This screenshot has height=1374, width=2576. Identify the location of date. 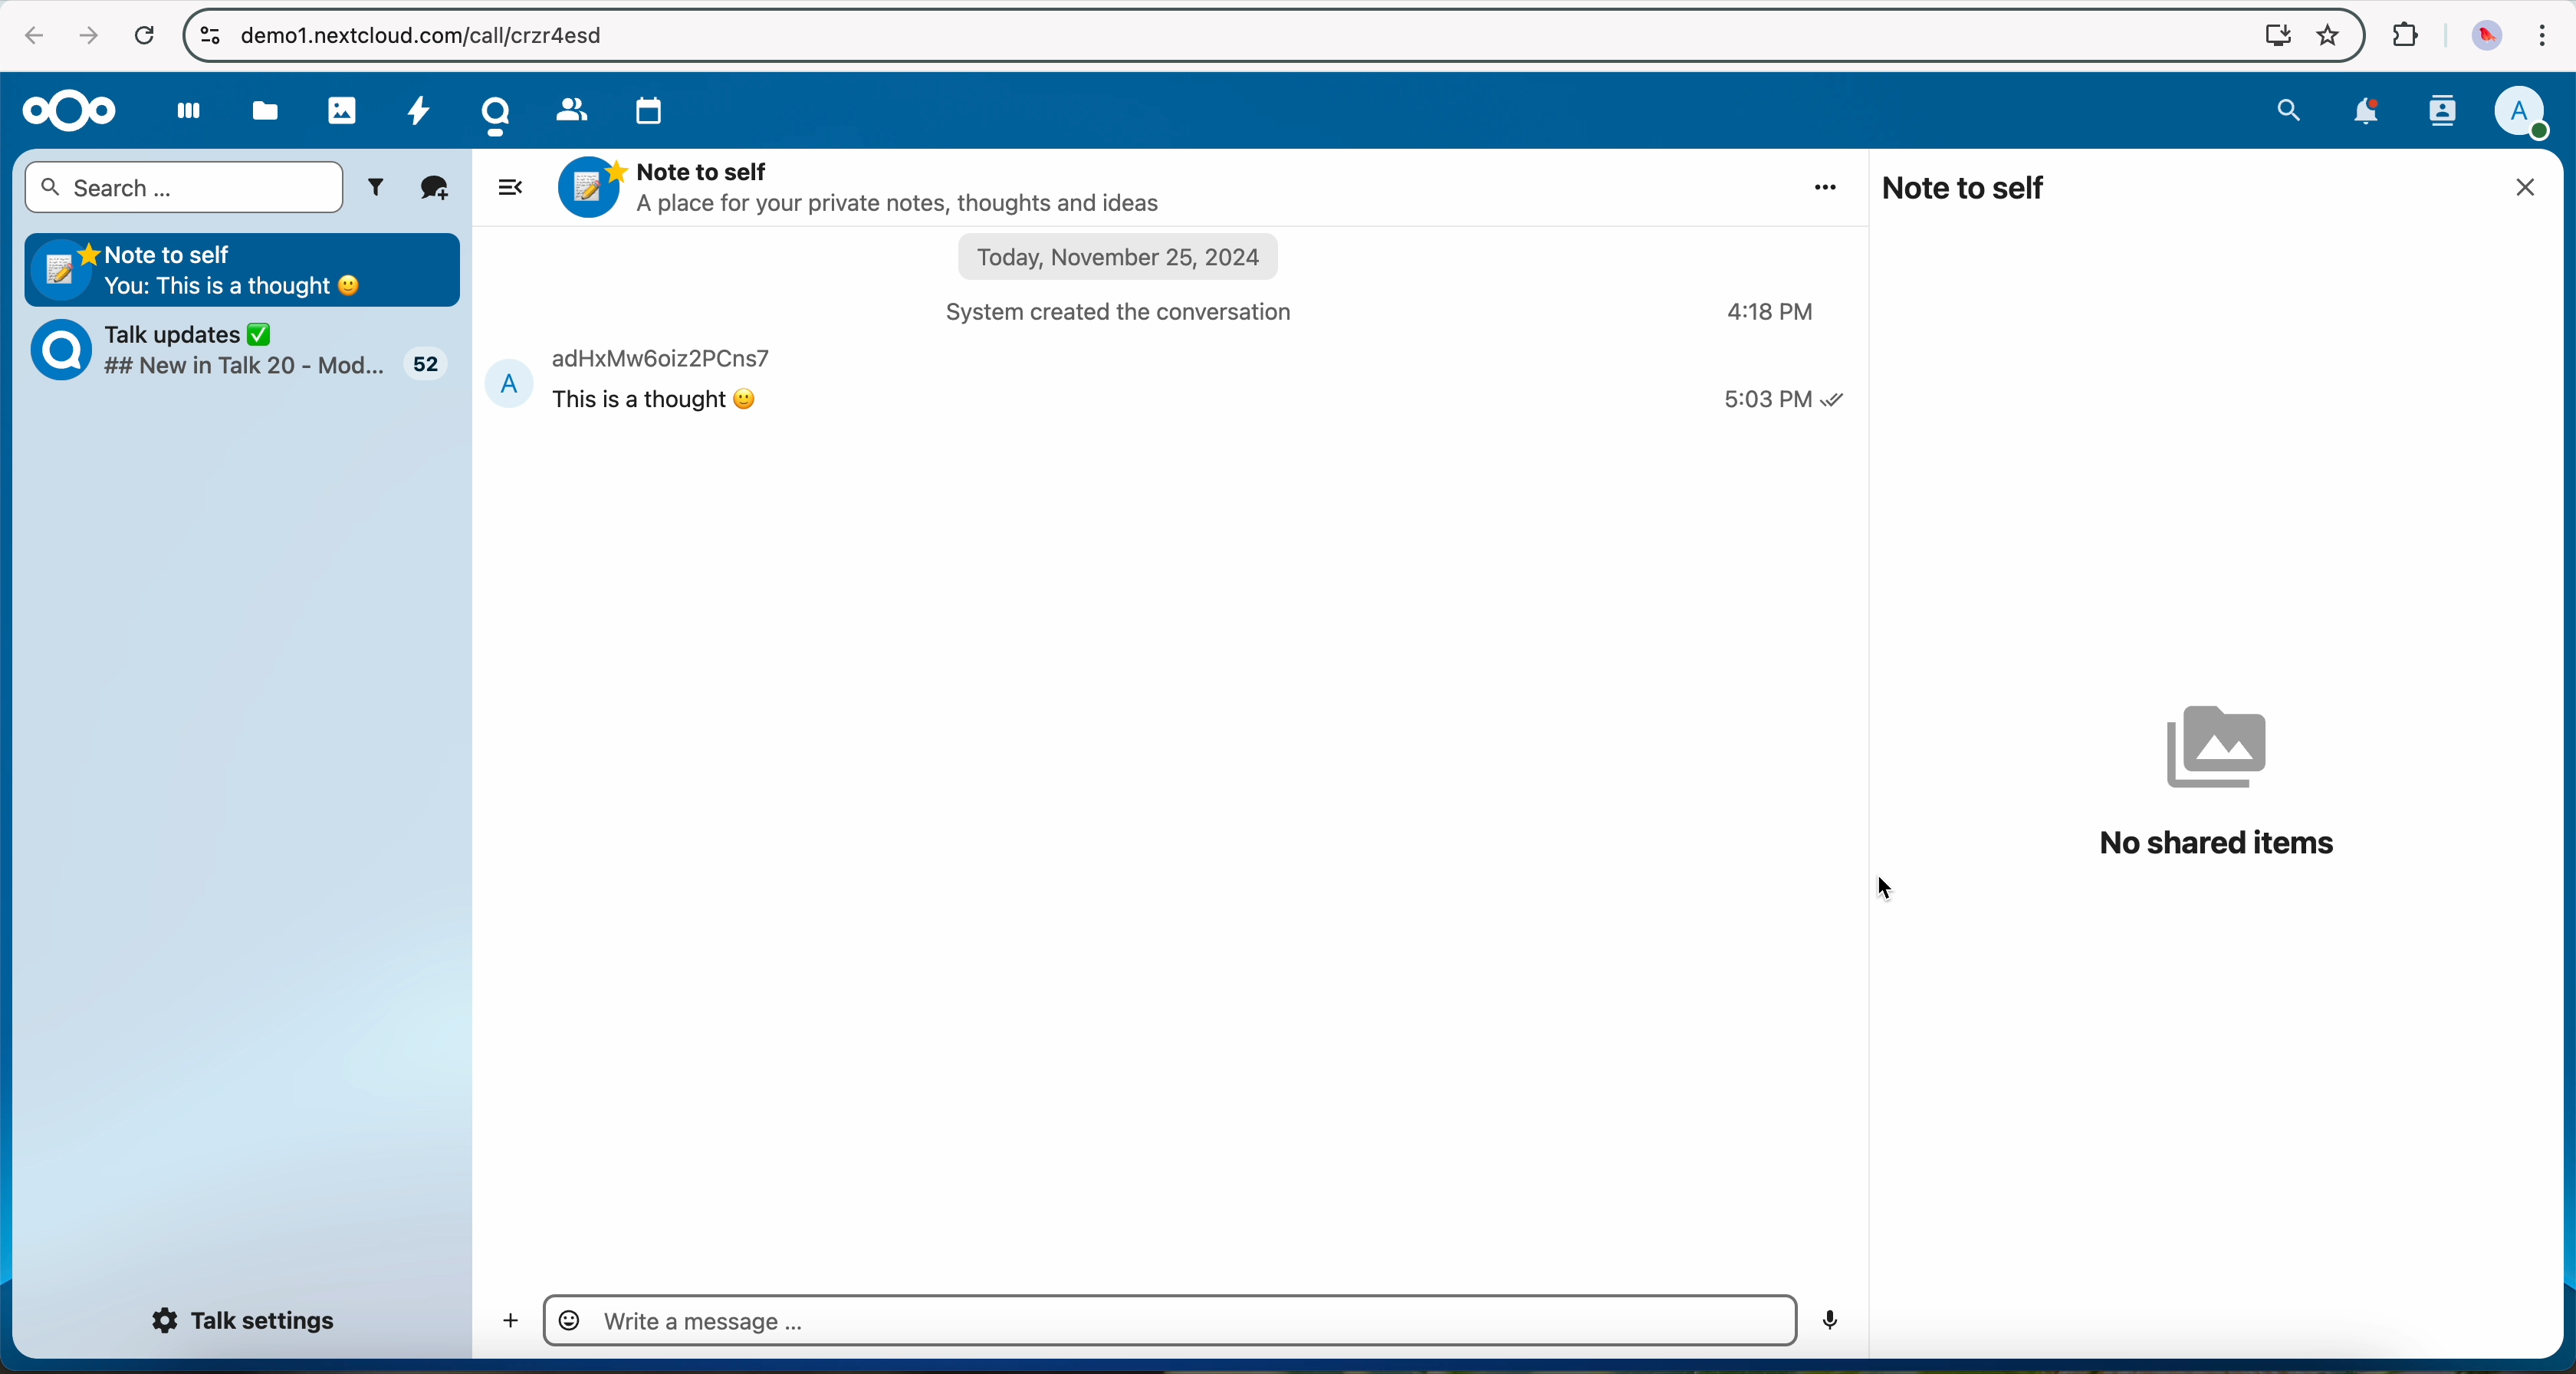
(1122, 259).